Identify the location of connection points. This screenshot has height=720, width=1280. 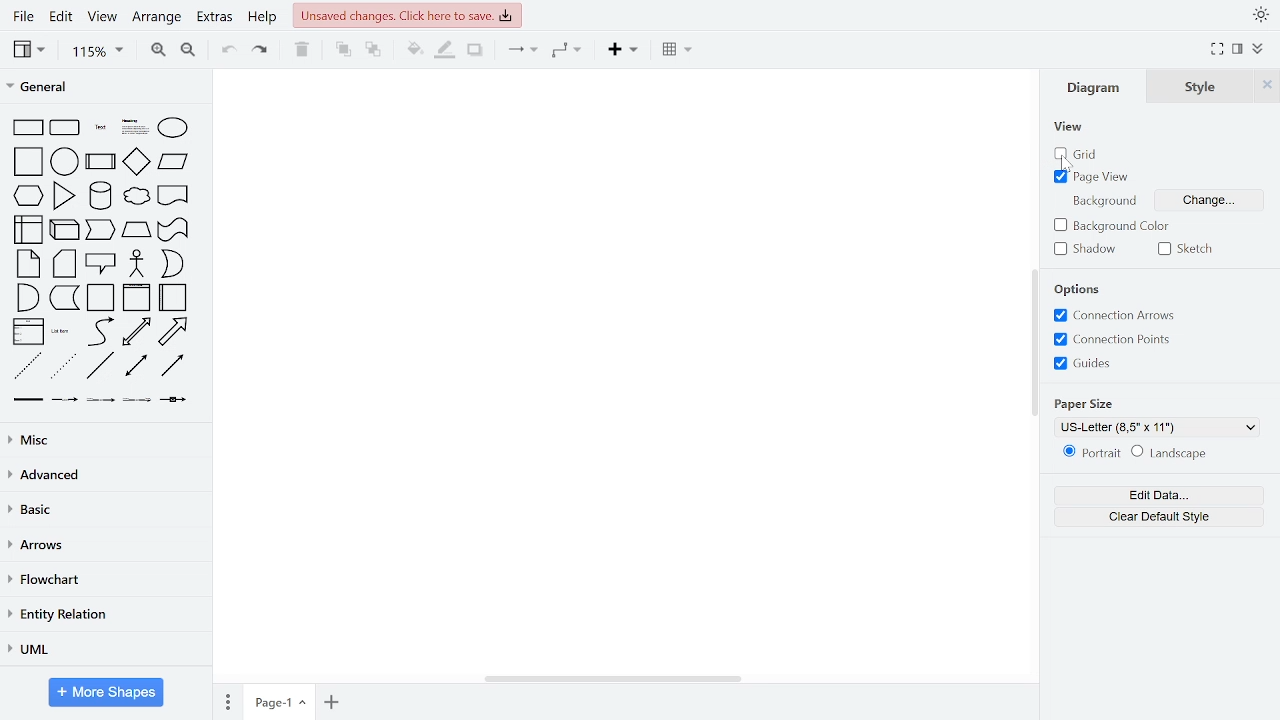
(1113, 338).